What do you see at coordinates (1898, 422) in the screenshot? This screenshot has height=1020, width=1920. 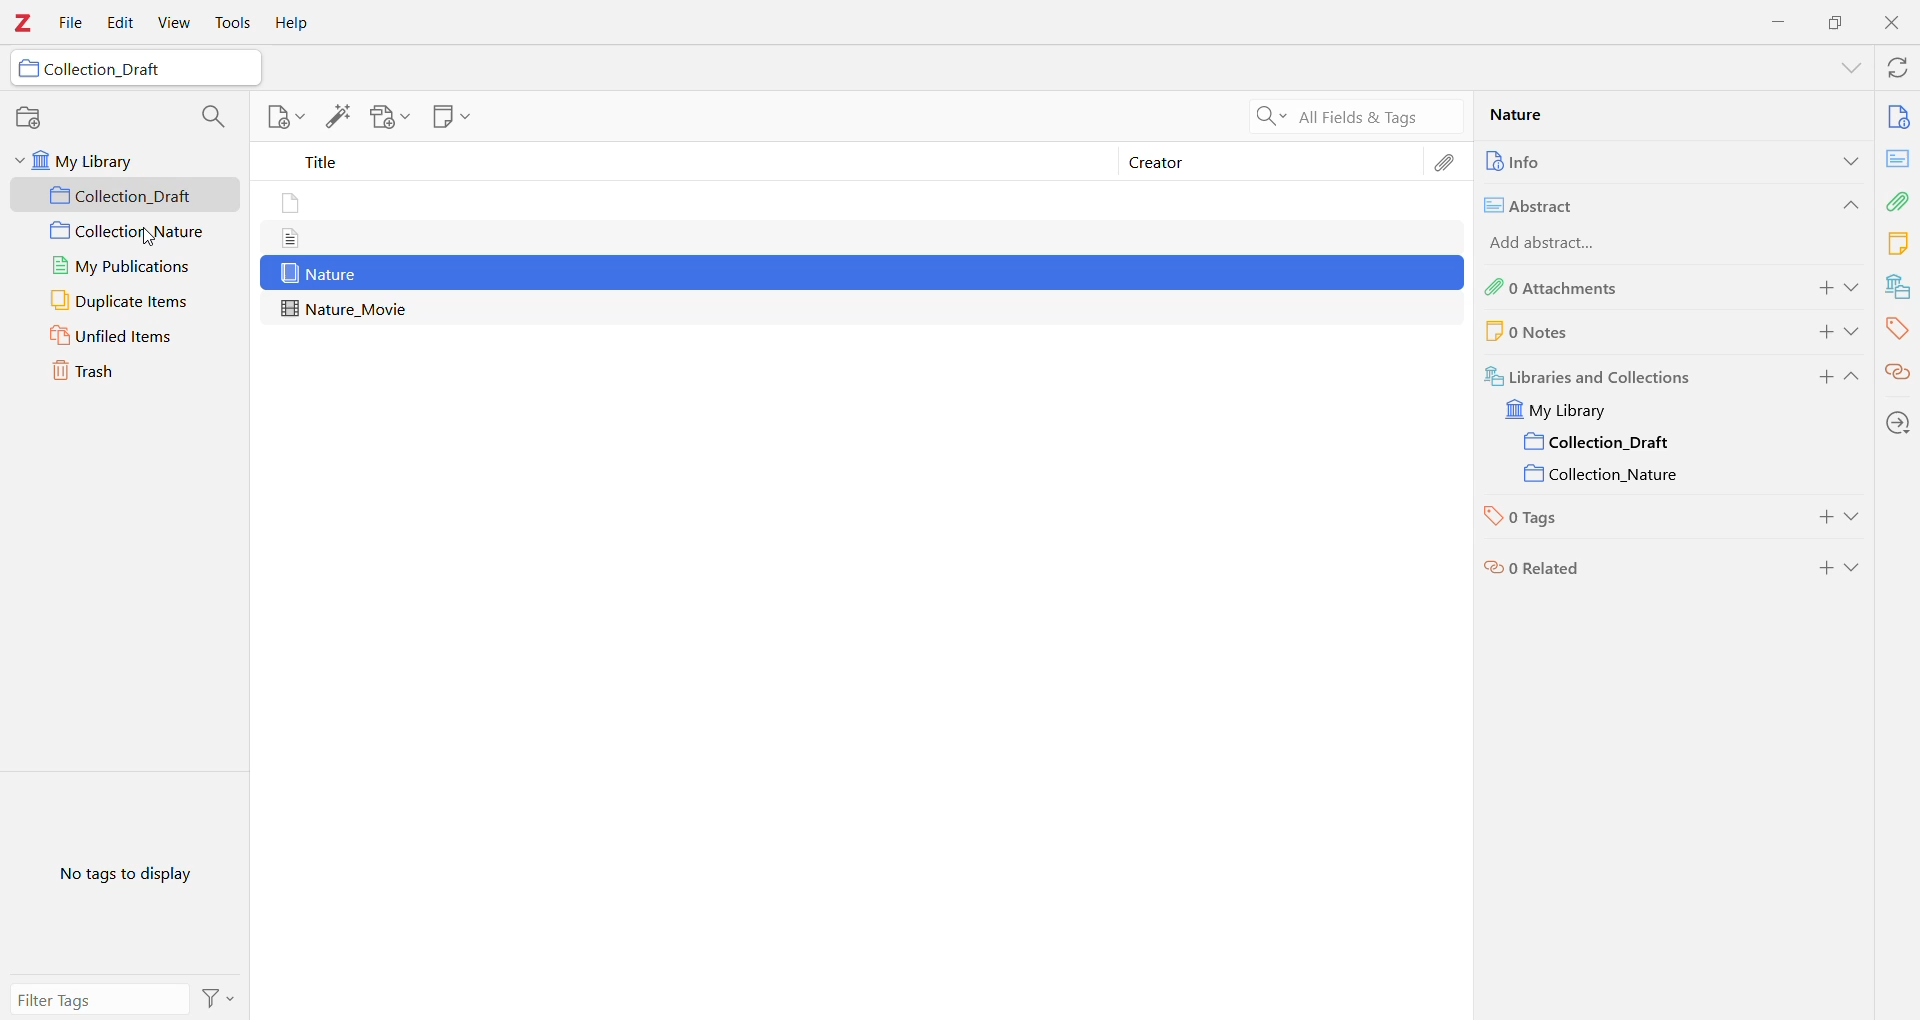 I see `Locate` at bounding box center [1898, 422].